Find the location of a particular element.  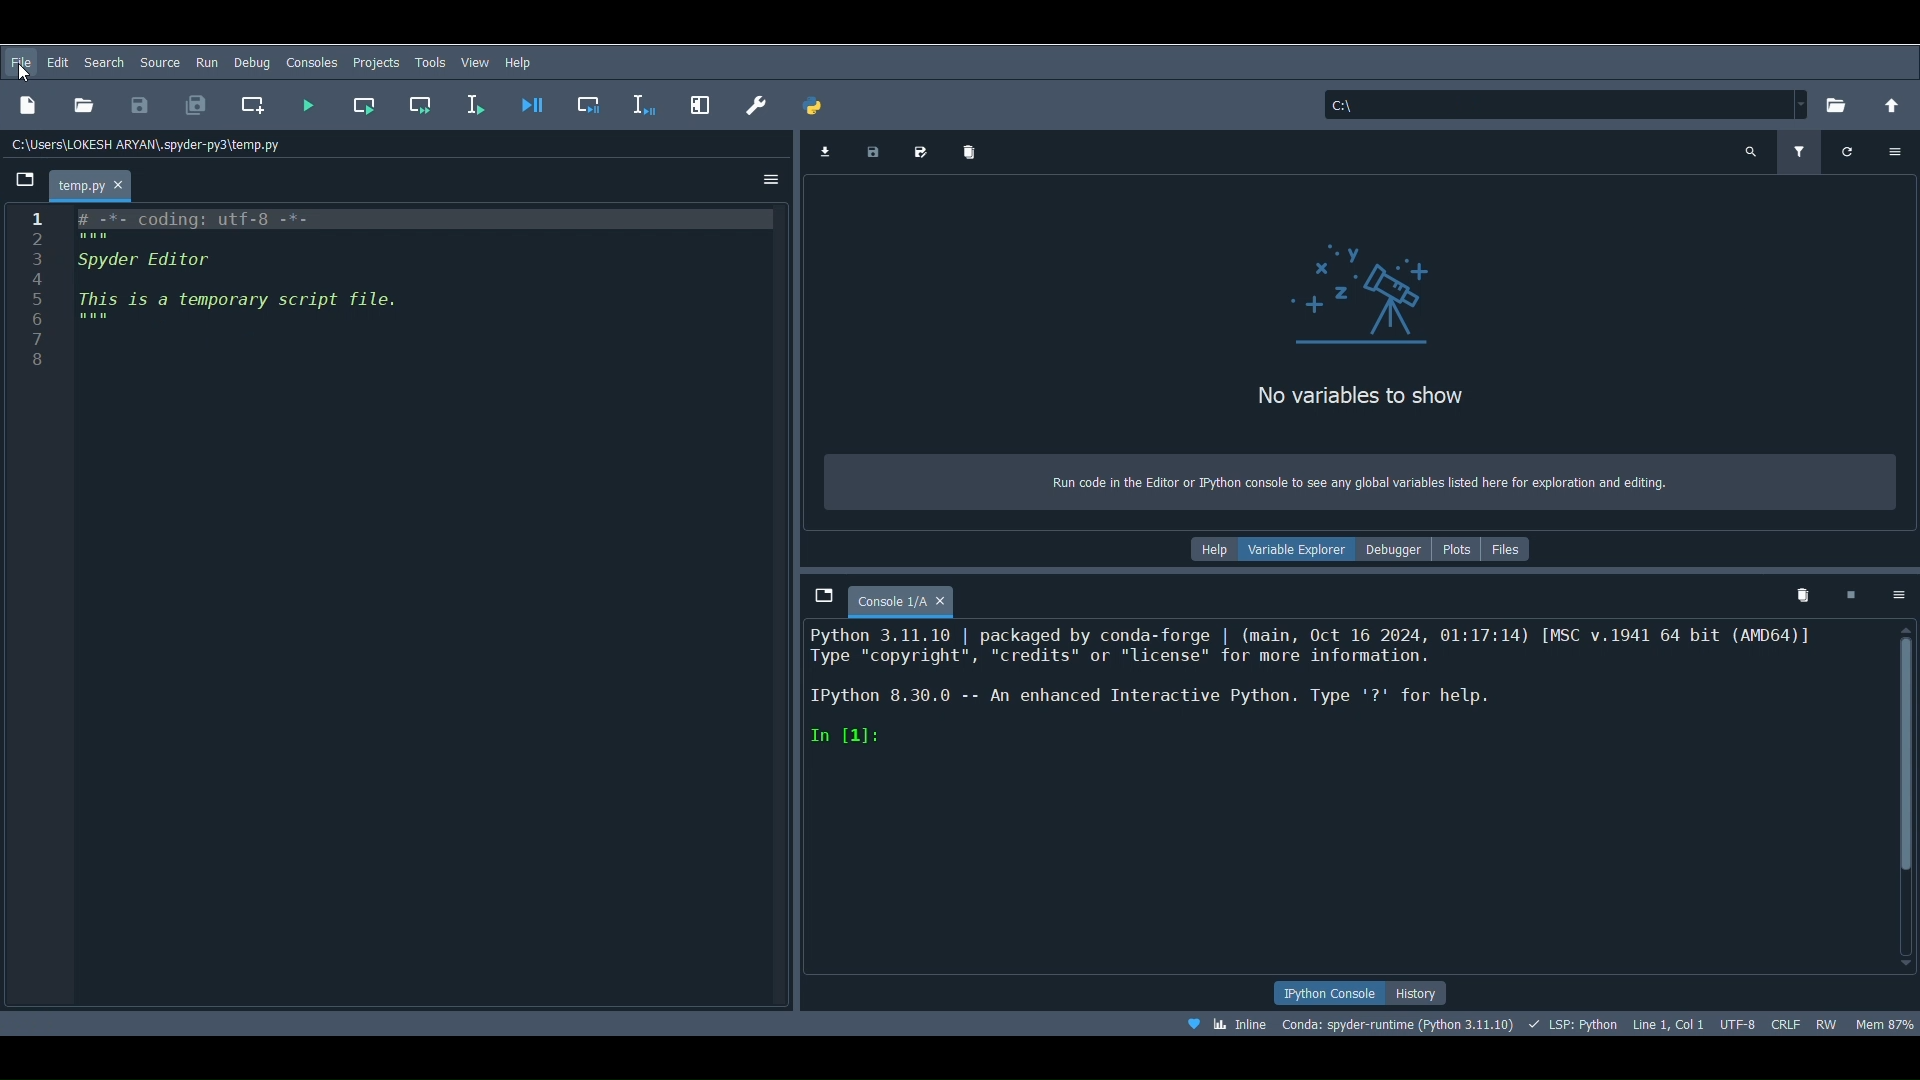

Debug file (Ctrl + F5) is located at coordinates (534, 100).